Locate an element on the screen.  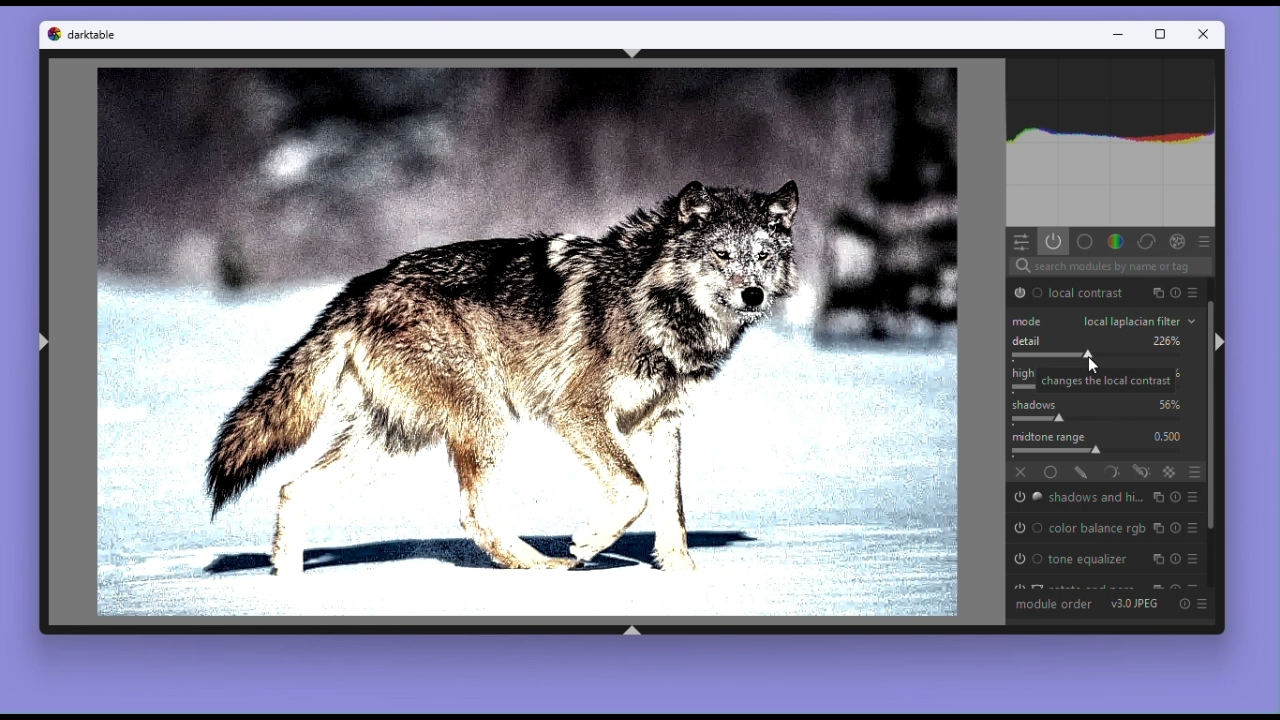
drawn mask is located at coordinates (1081, 473).